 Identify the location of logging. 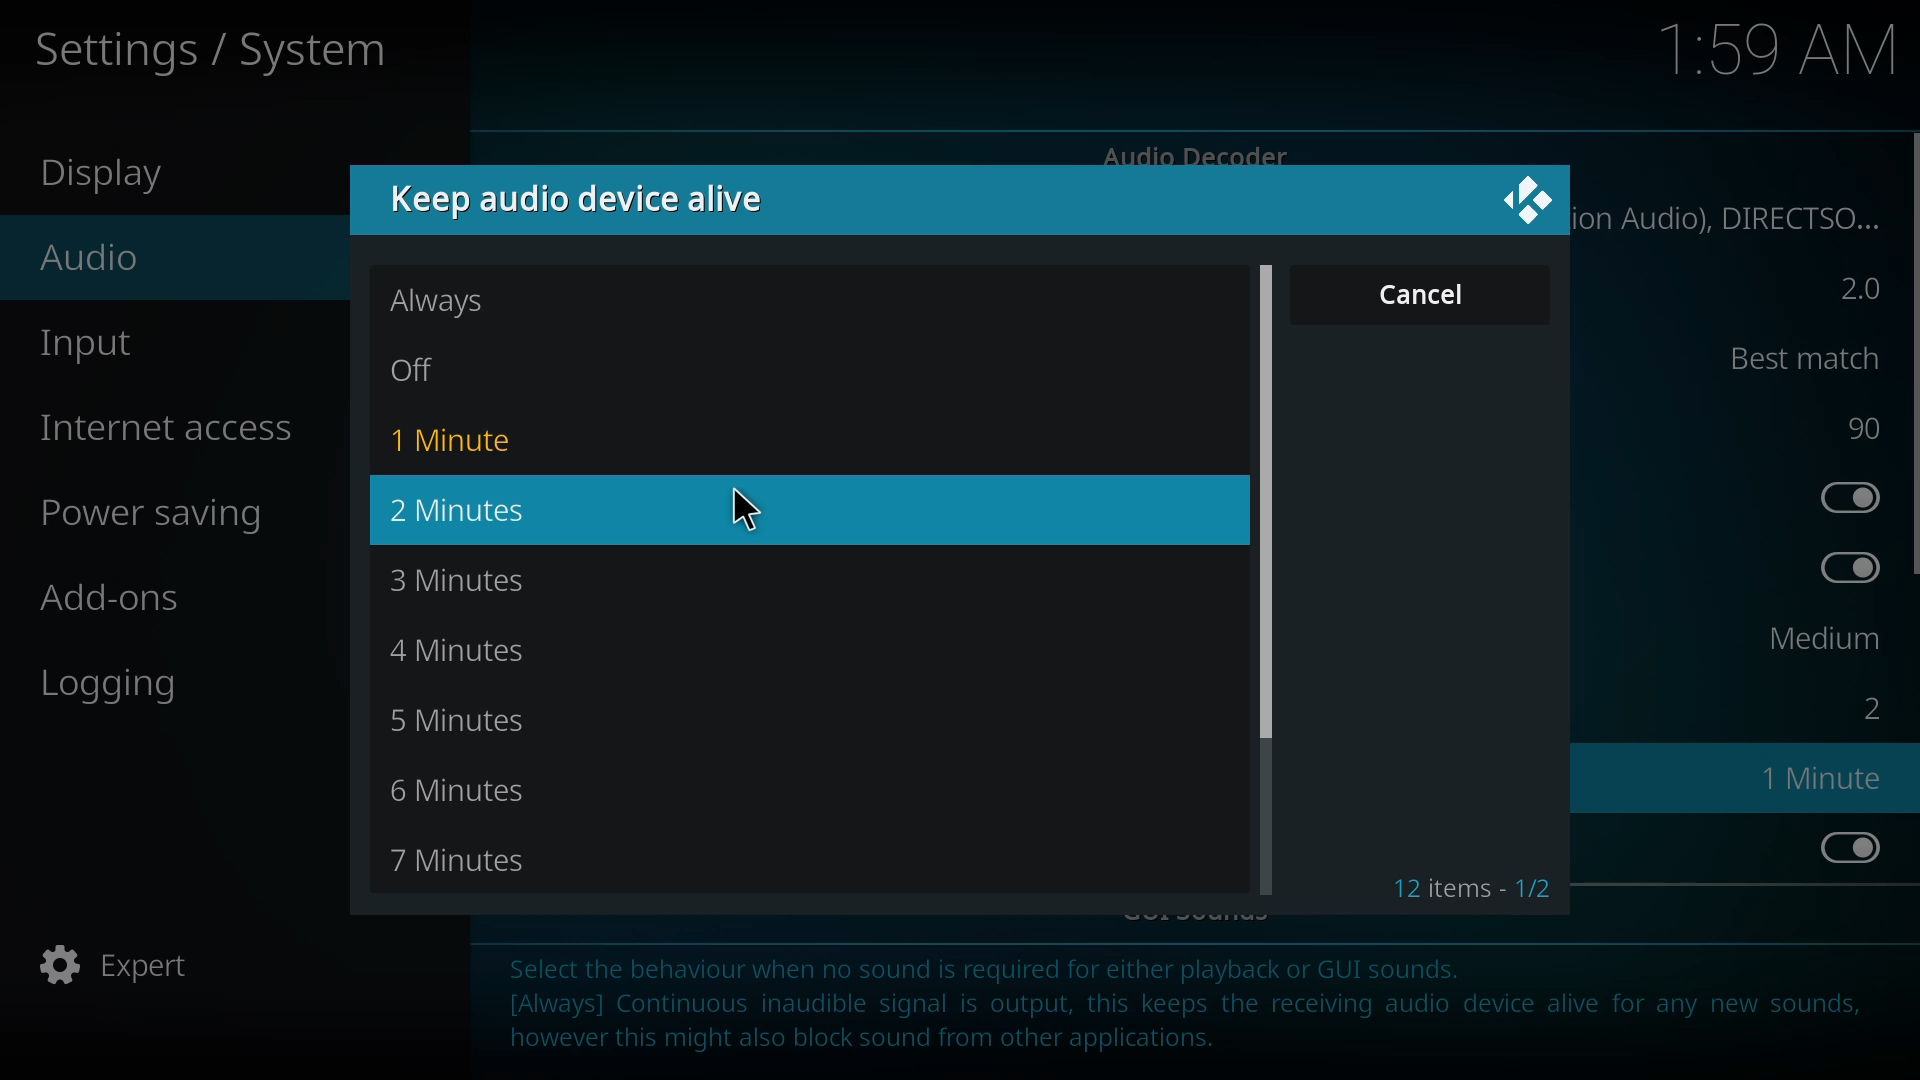
(116, 683).